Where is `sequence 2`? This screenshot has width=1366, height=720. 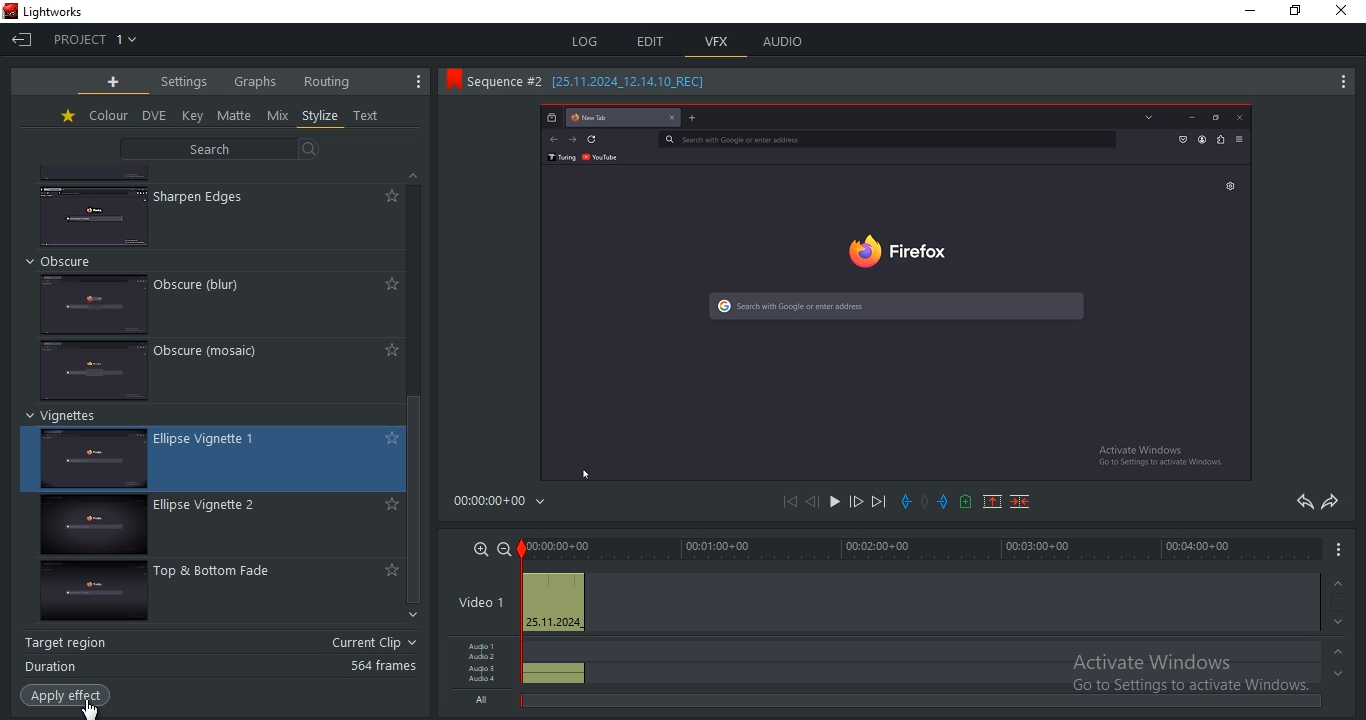 sequence 2 is located at coordinates (895, 292).